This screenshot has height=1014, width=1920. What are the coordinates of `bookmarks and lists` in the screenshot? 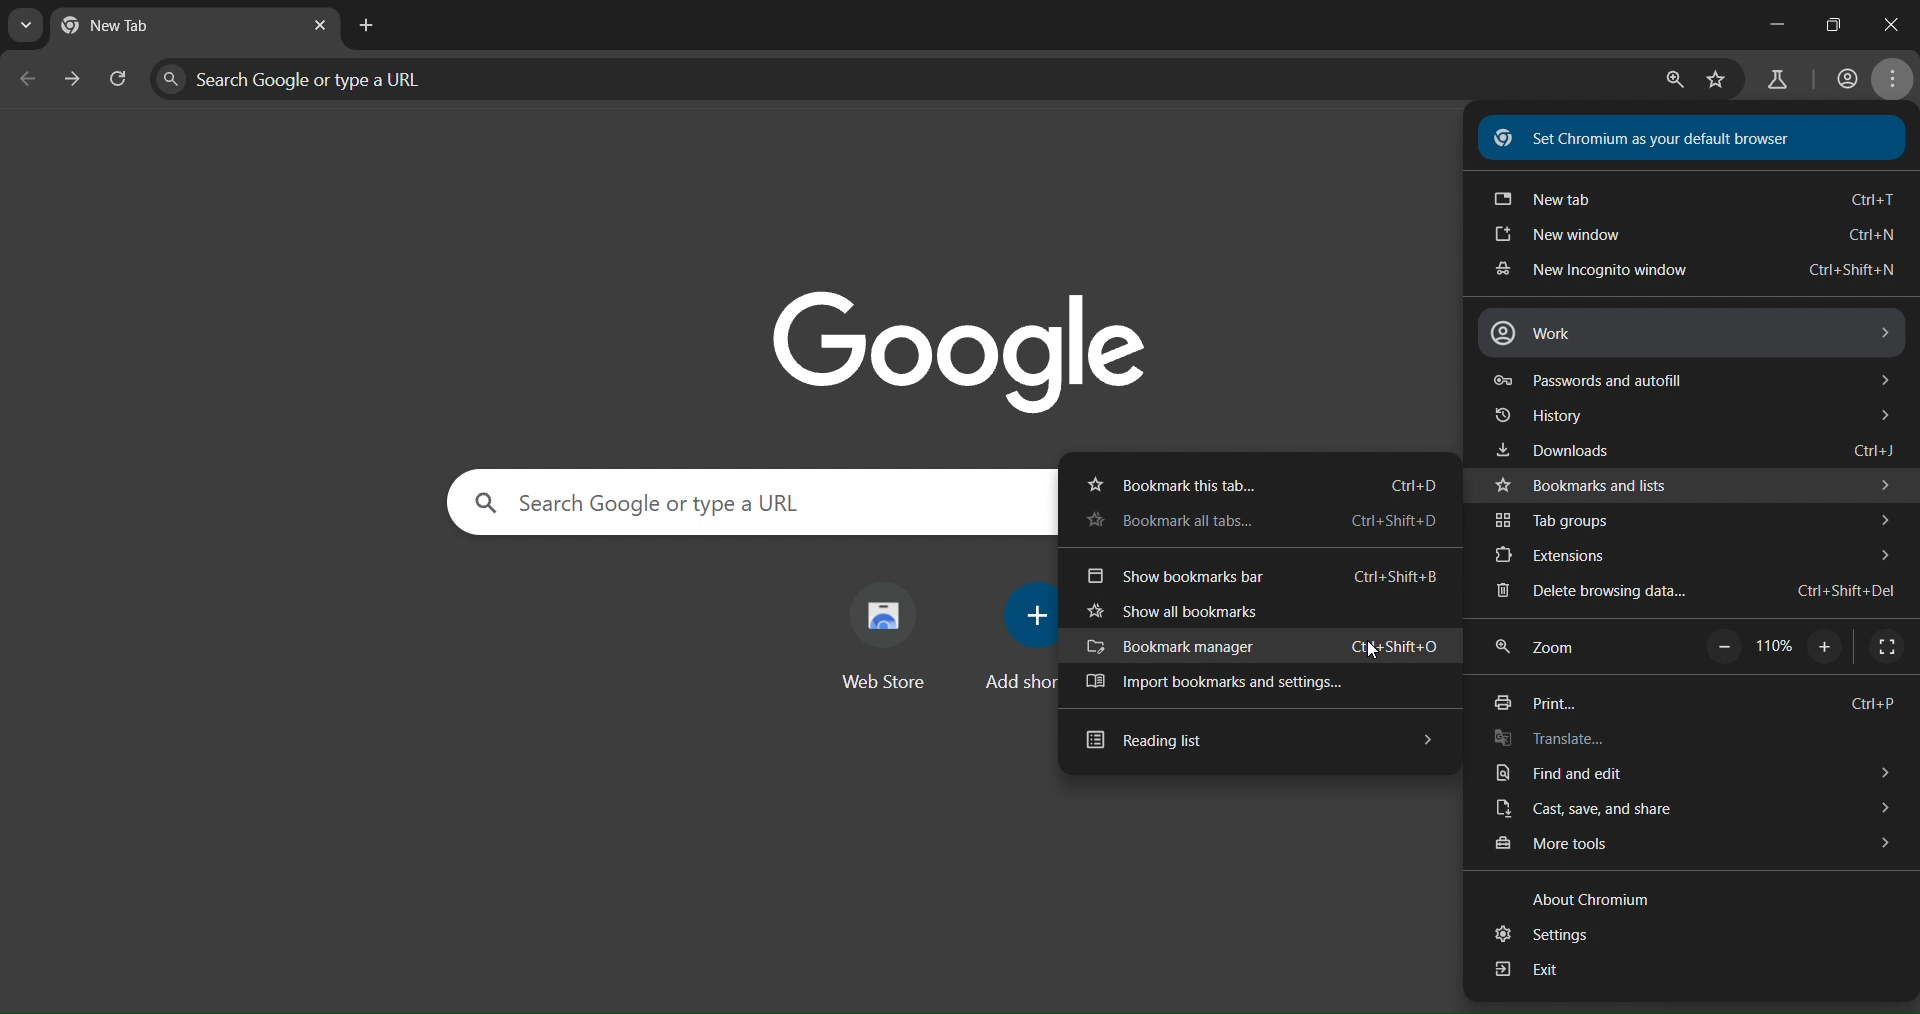 It's located at (1696, 485).